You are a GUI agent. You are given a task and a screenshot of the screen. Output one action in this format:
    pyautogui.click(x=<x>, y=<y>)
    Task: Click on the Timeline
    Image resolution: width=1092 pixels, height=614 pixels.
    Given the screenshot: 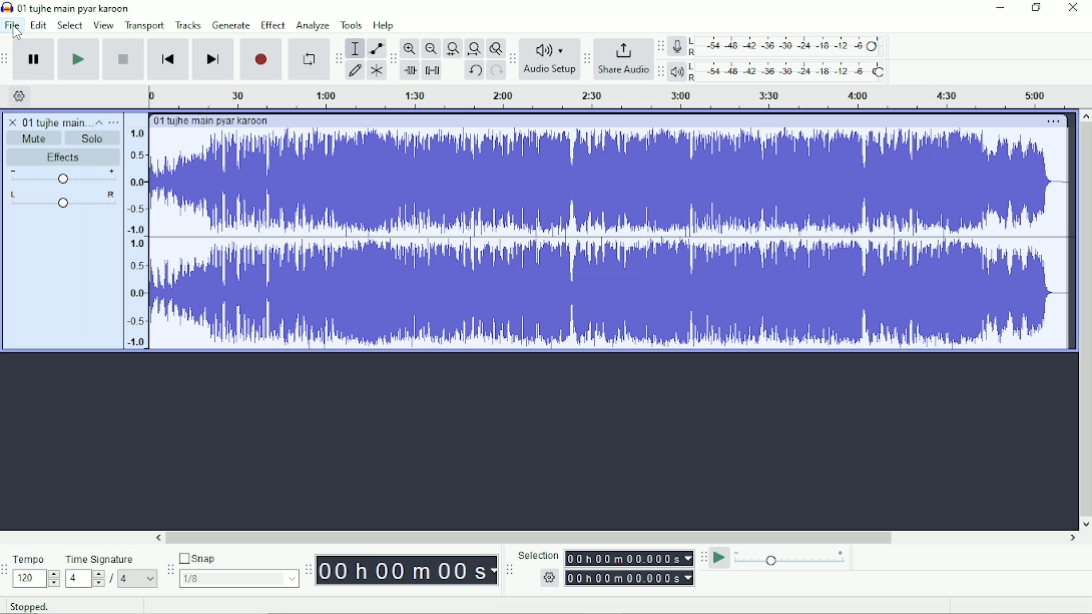 What is the action you would take?
    pyautogui.click(x=618, y=98)
    